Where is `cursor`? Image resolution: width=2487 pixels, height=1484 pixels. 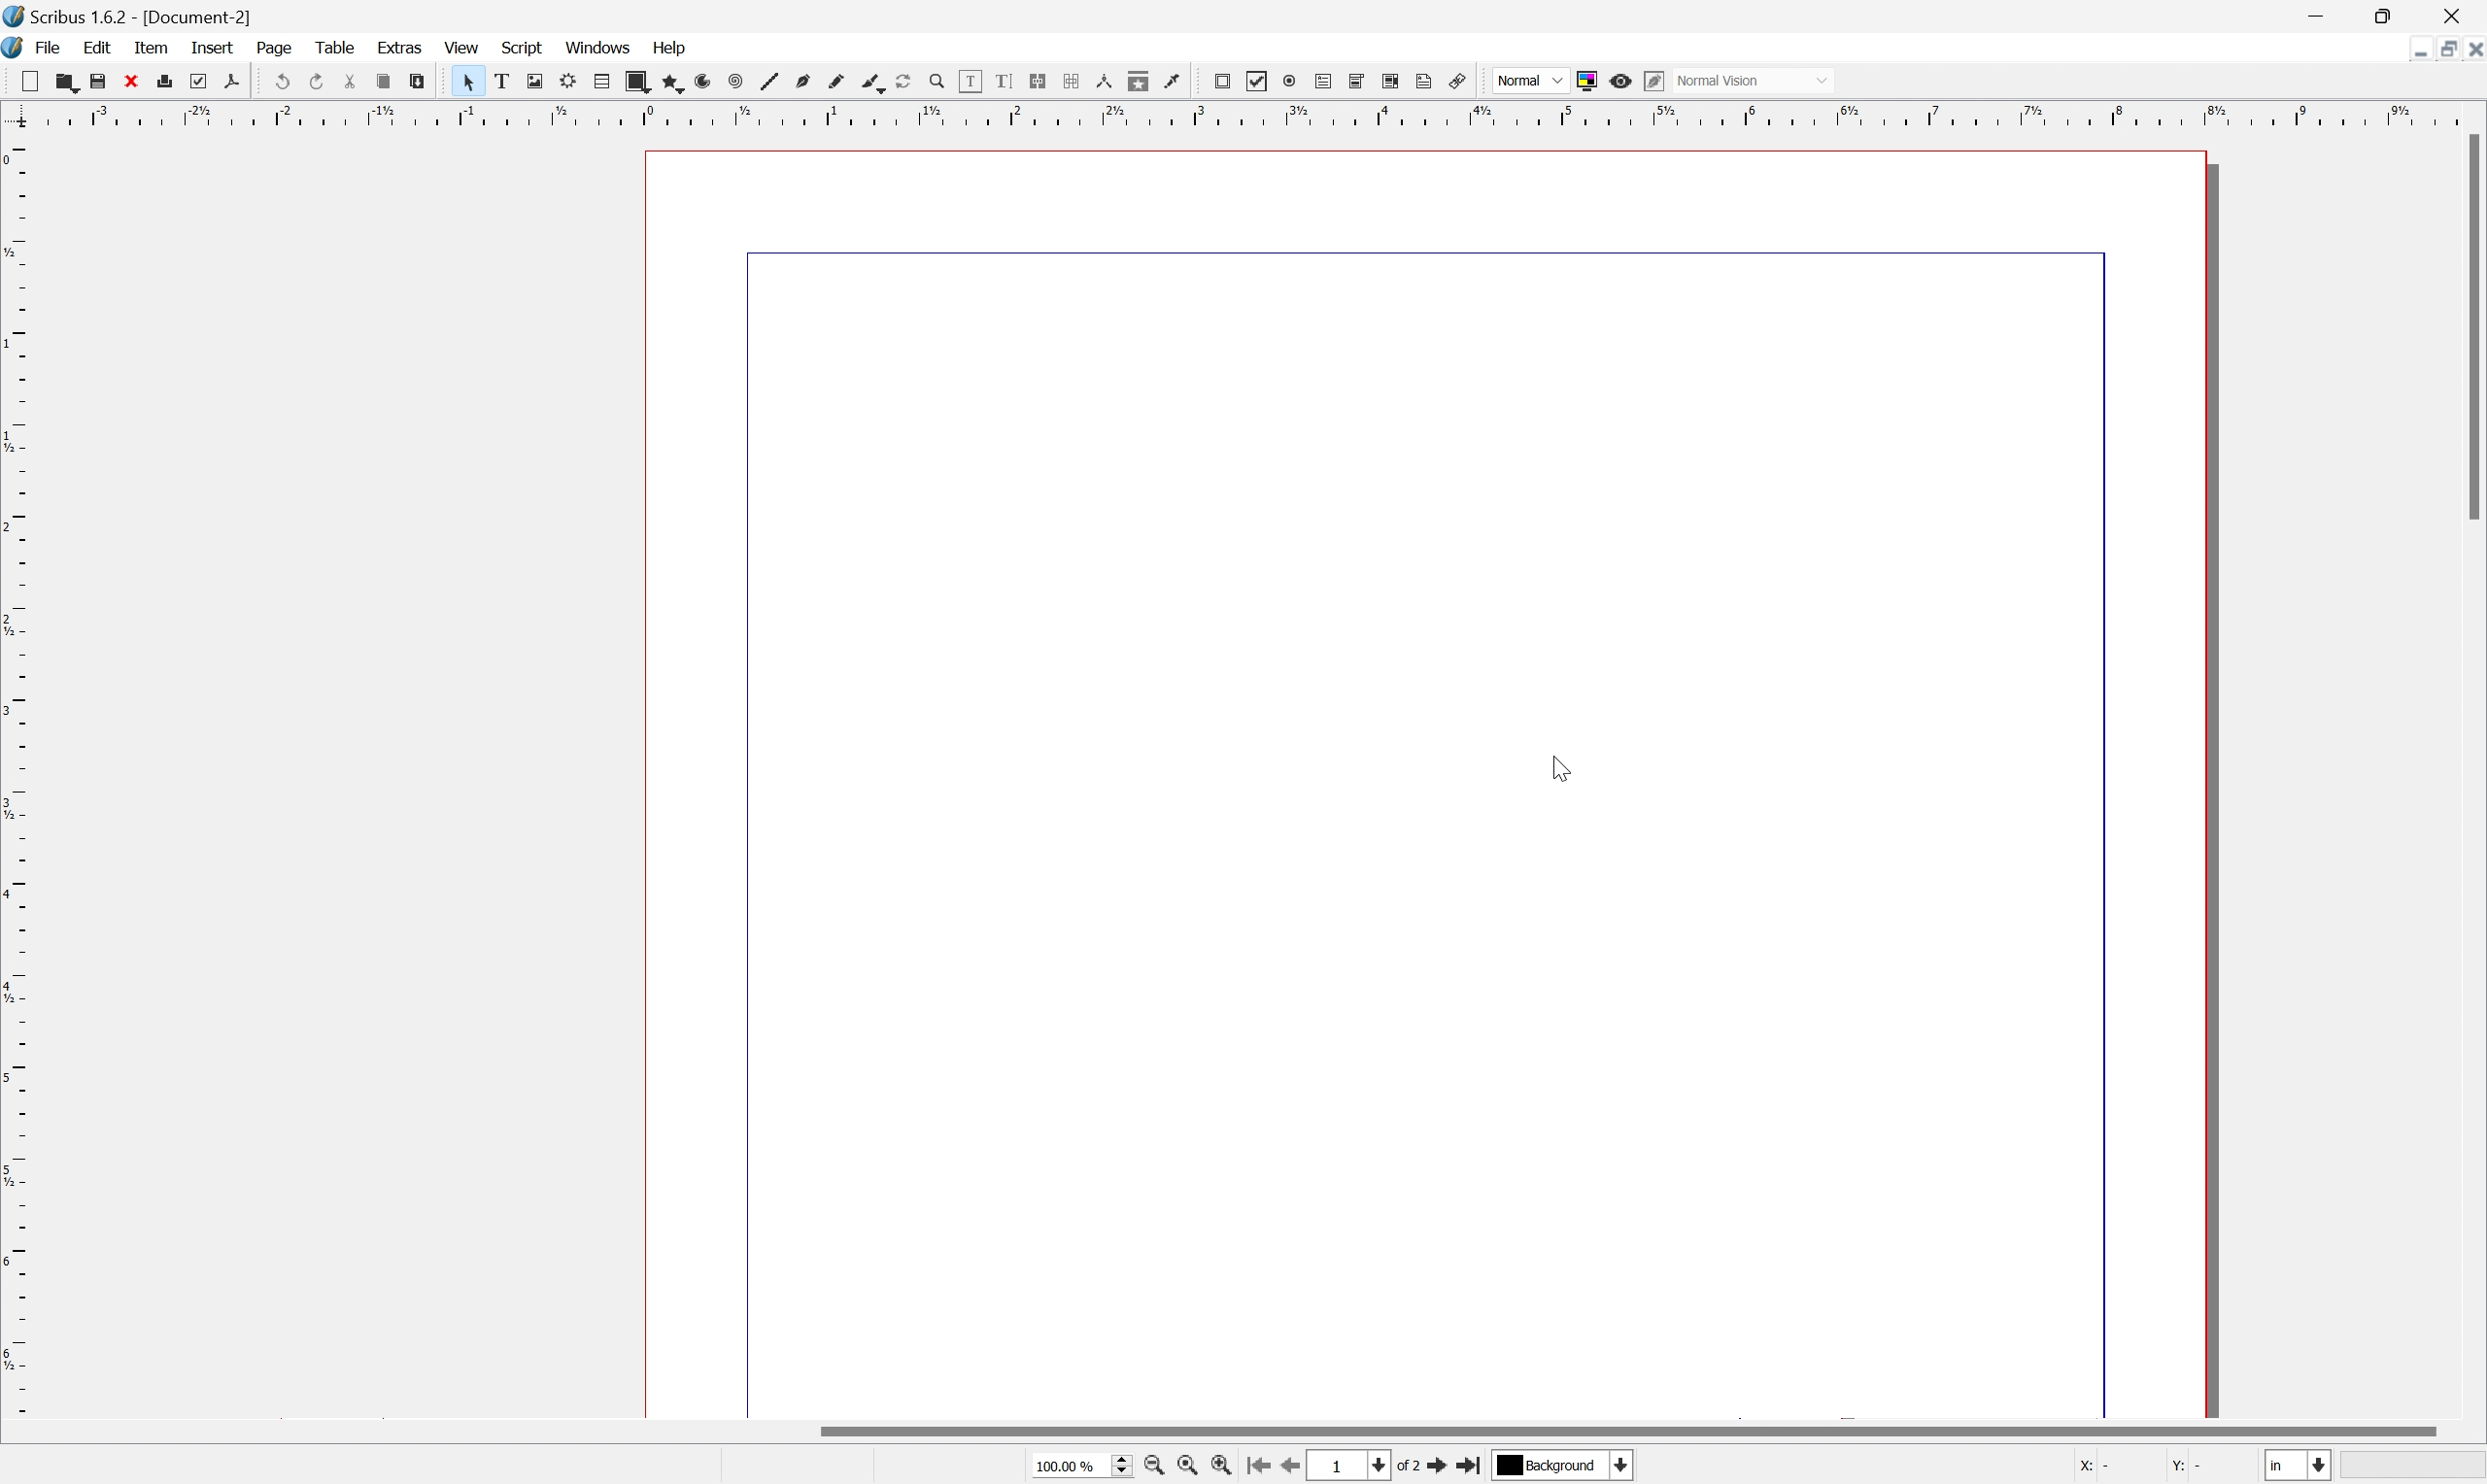 cursor is located at coordinates (1559, 767).